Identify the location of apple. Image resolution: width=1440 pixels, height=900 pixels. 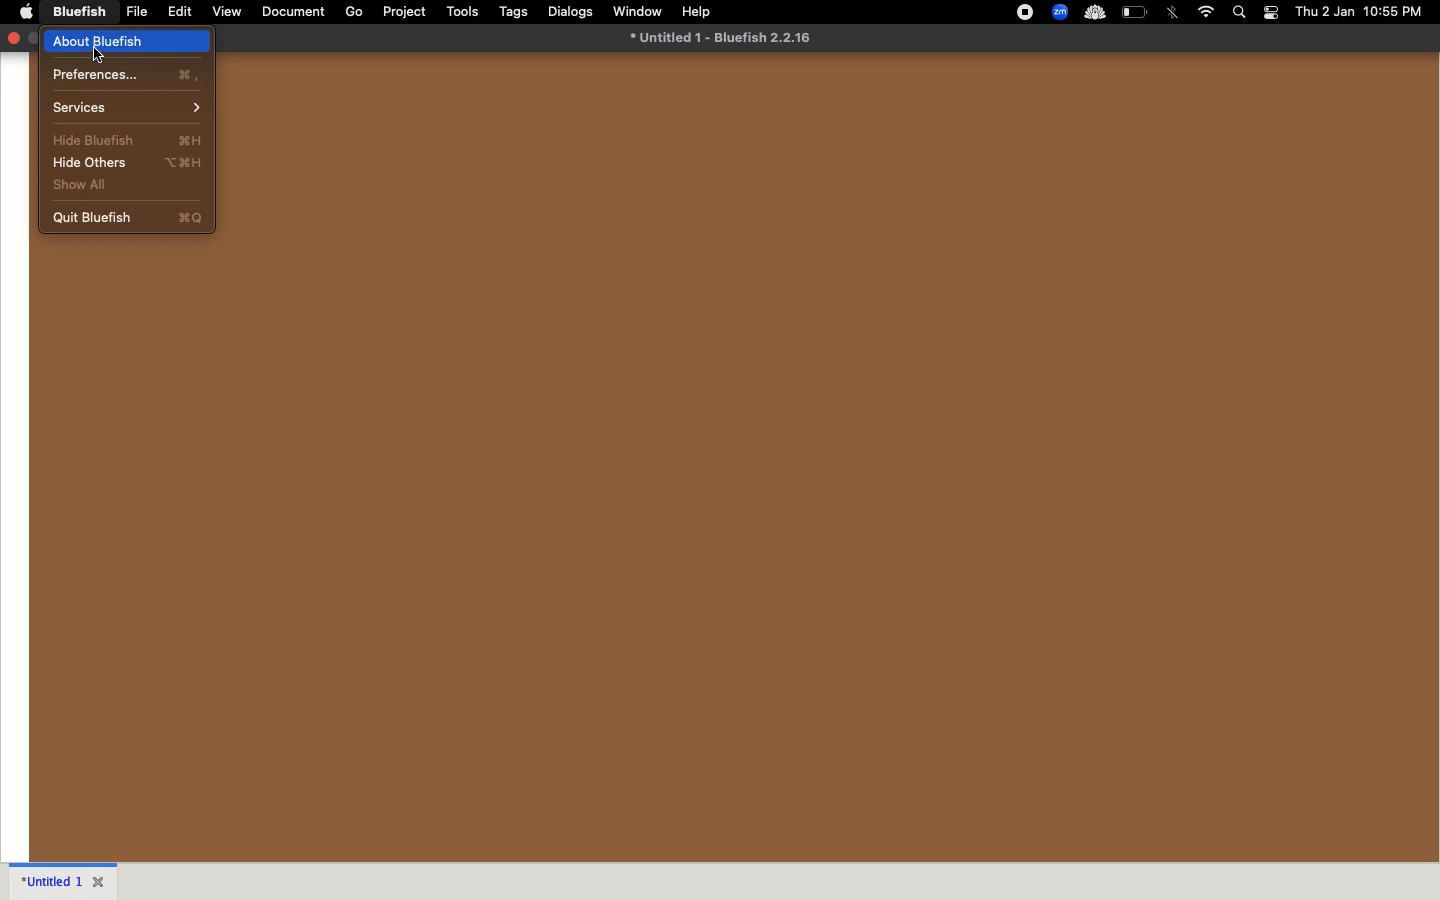
(27, 11).